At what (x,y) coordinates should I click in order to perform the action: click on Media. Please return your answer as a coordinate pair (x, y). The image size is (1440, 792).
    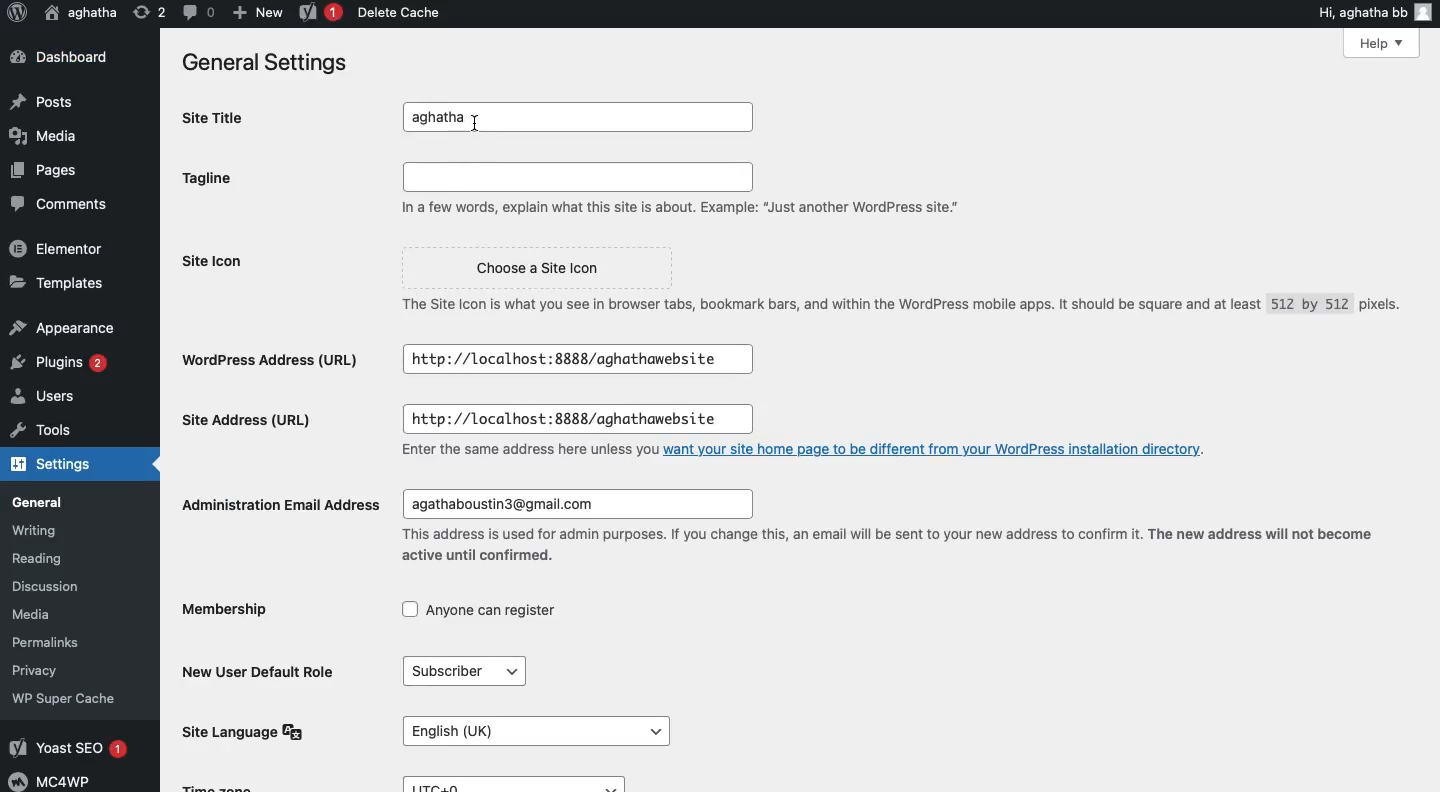
    Looking at the image, I should click on (34, 614).